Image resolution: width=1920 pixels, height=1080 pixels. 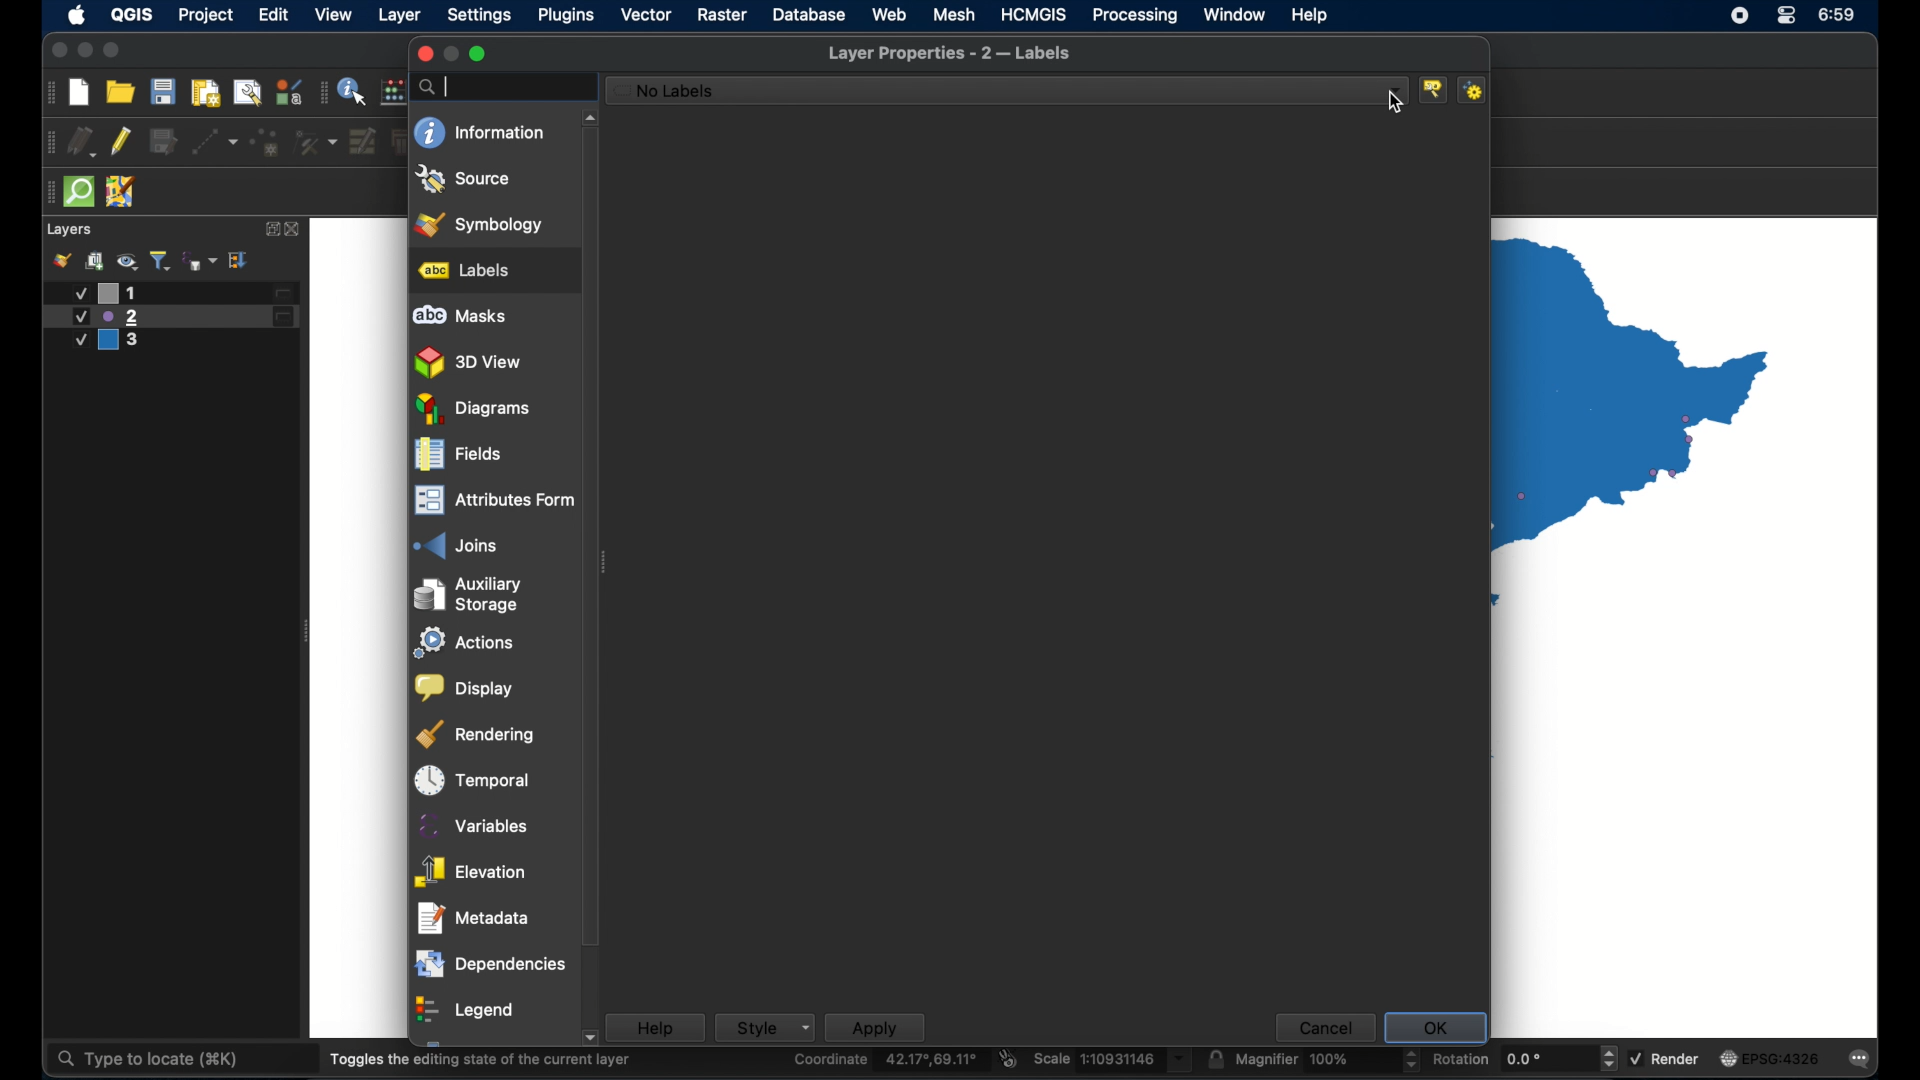 What do you see at coordinates (489, 965) in the screenshot?
I see `dependencies` at bounding box center [489, 965].